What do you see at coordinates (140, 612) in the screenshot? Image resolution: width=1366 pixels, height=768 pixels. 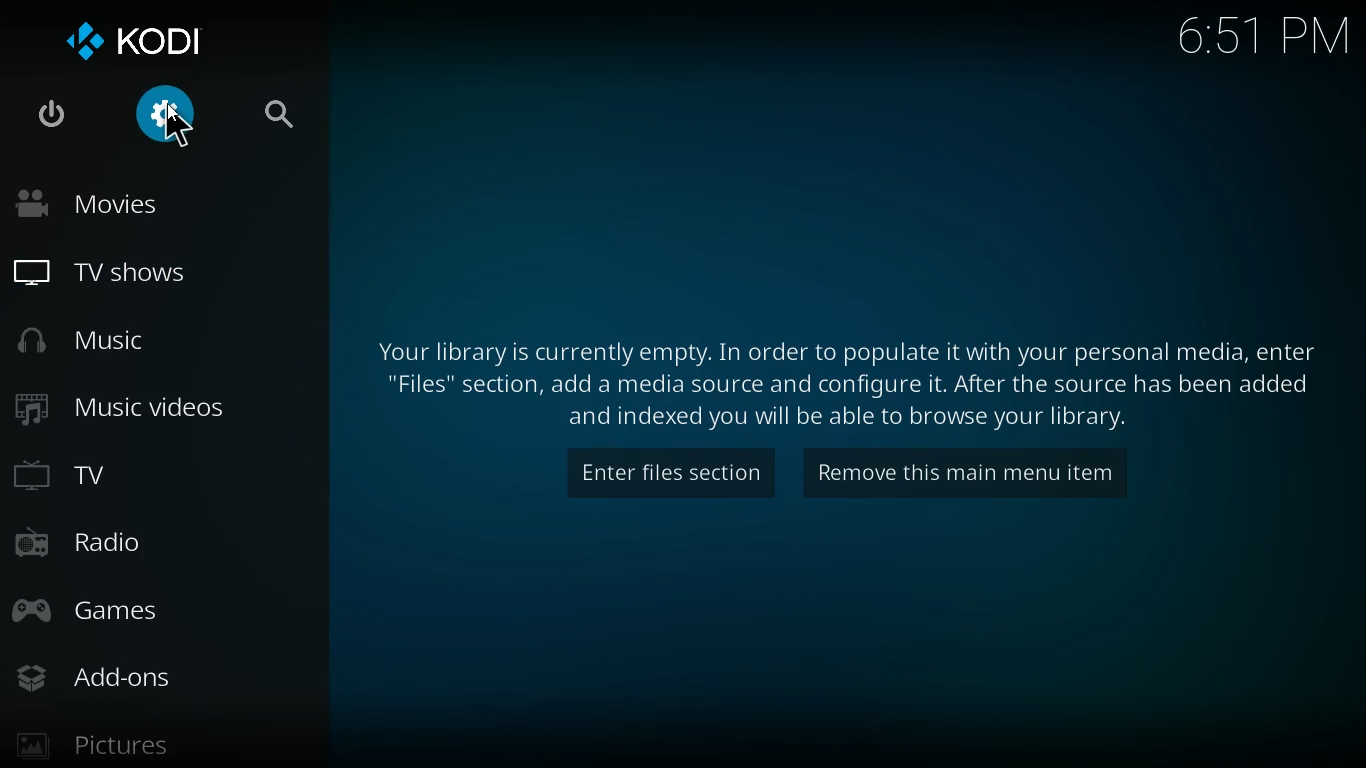 I see `games` at bounding box center [140, 612].